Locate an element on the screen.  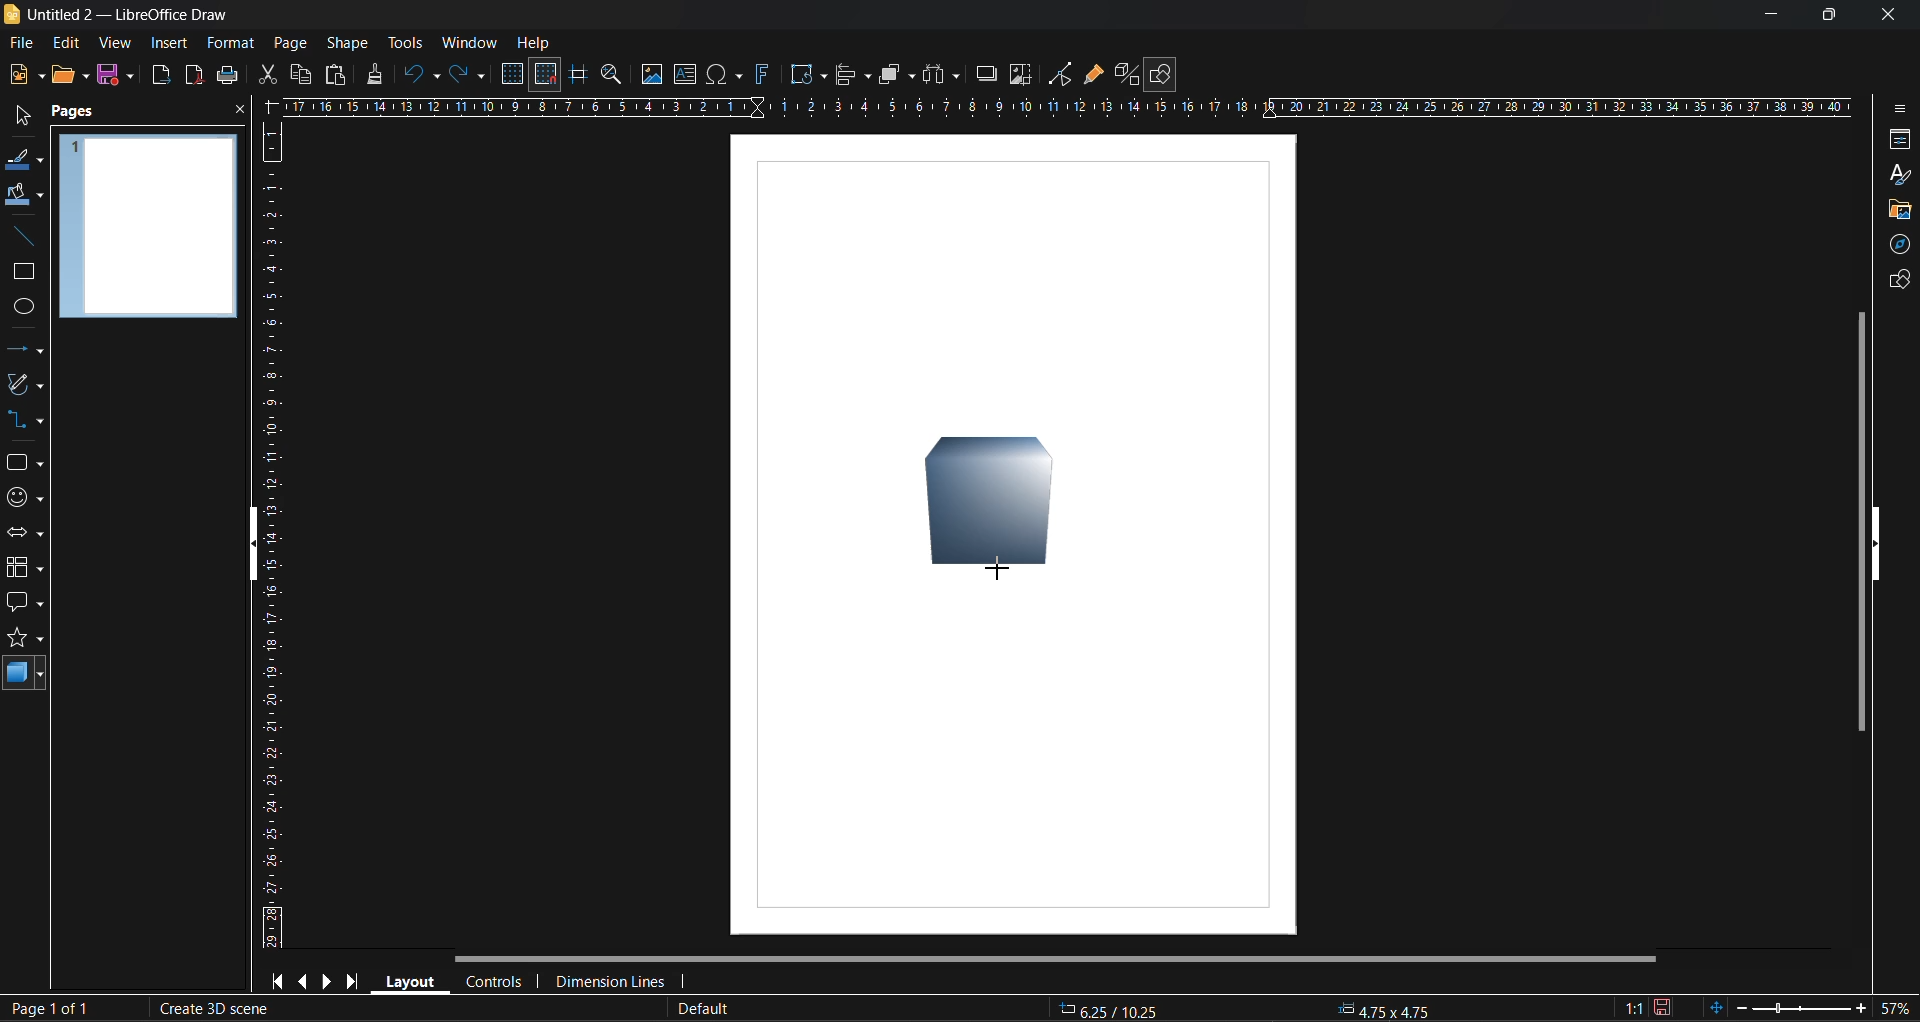
open is located at coordinates (69, 74).